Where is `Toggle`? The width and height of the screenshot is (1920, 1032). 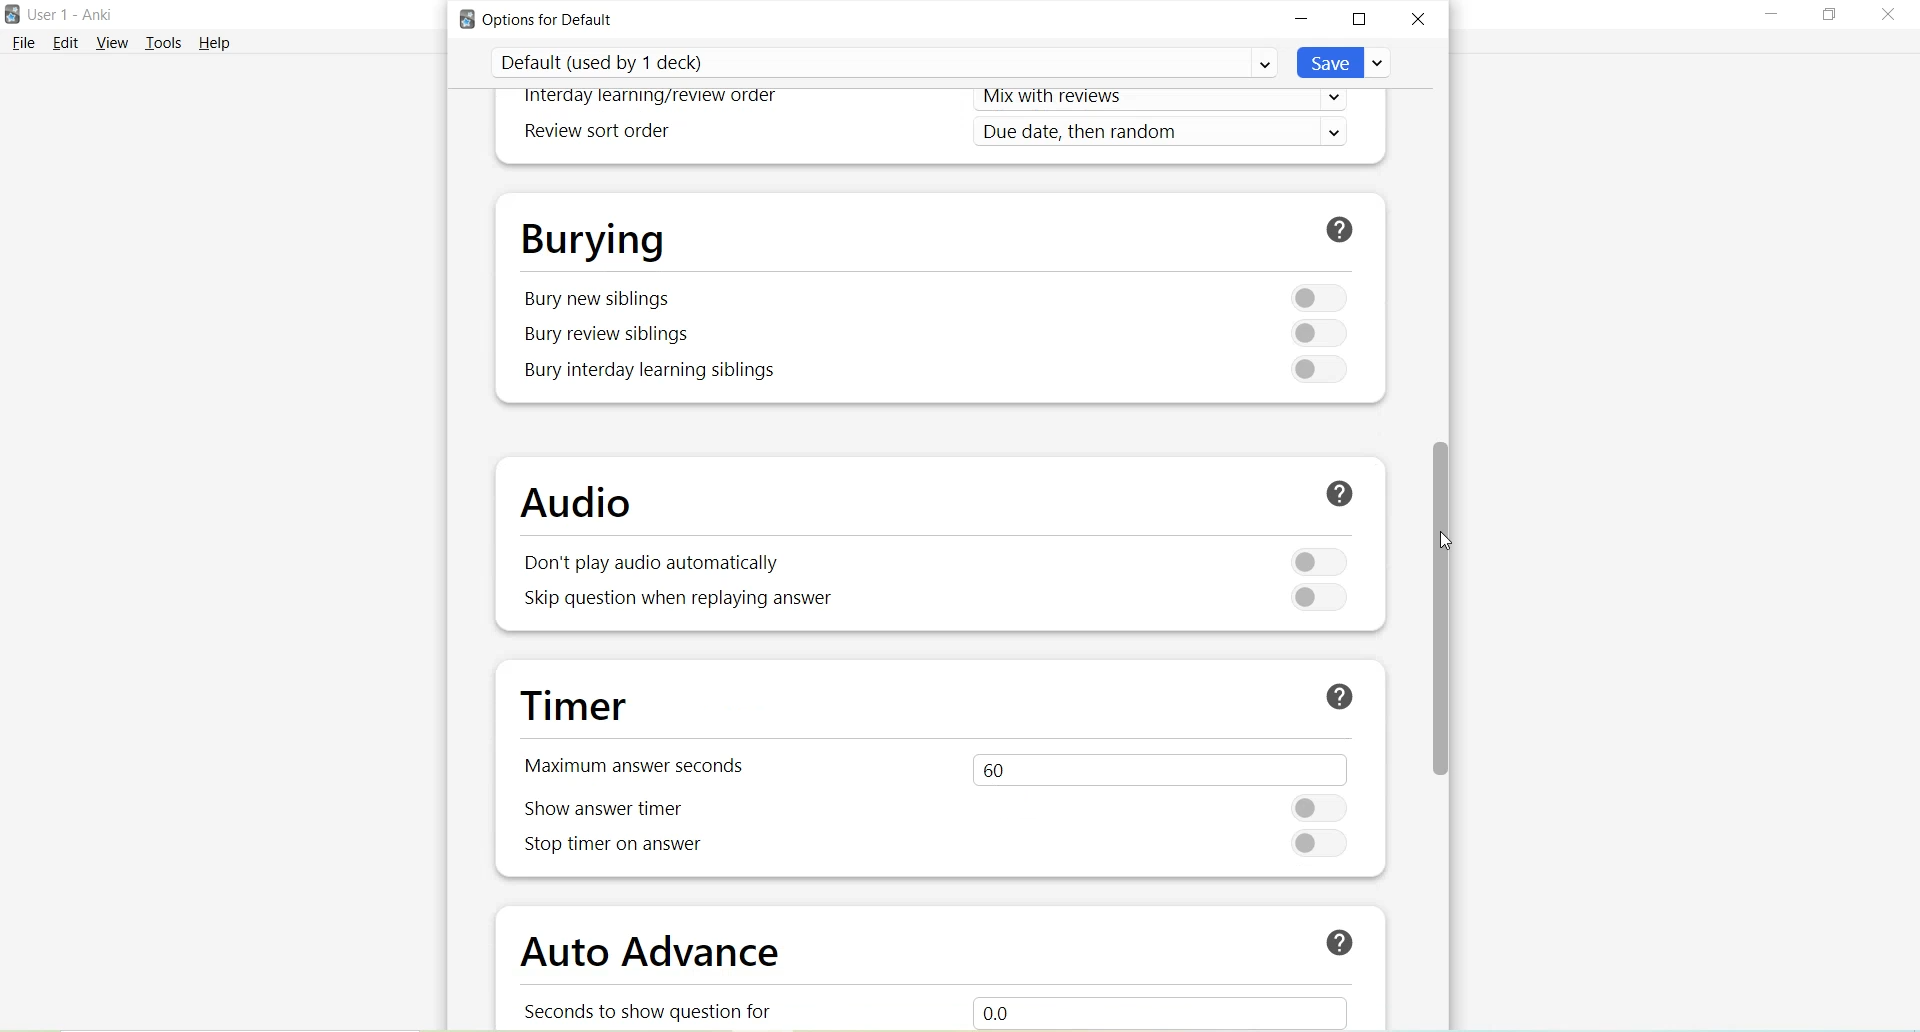 Toggle is located at coordinates (1319, 561).